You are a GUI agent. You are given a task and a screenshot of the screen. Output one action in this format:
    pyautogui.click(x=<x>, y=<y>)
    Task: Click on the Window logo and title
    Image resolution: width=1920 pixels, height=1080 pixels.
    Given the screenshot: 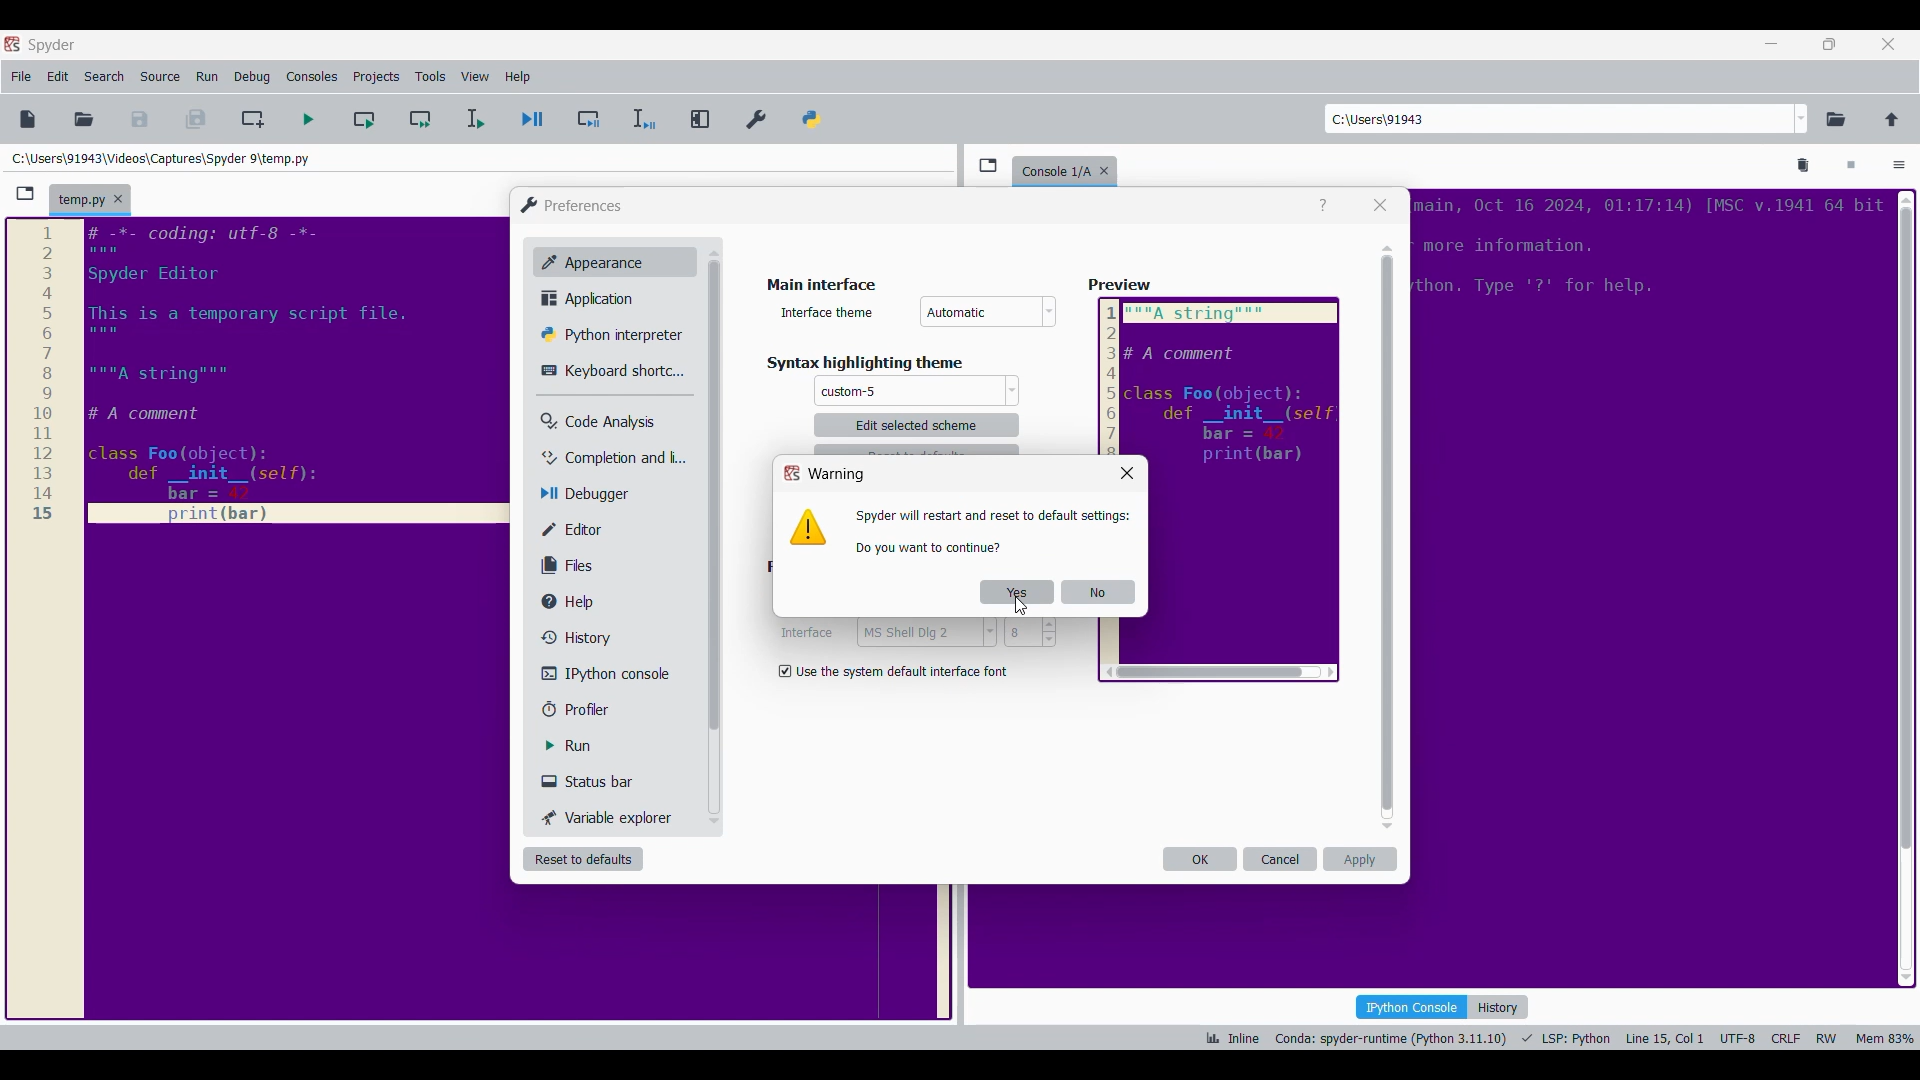 What is the action you would take?
    pyautogui.click(x=572, y=204)
    